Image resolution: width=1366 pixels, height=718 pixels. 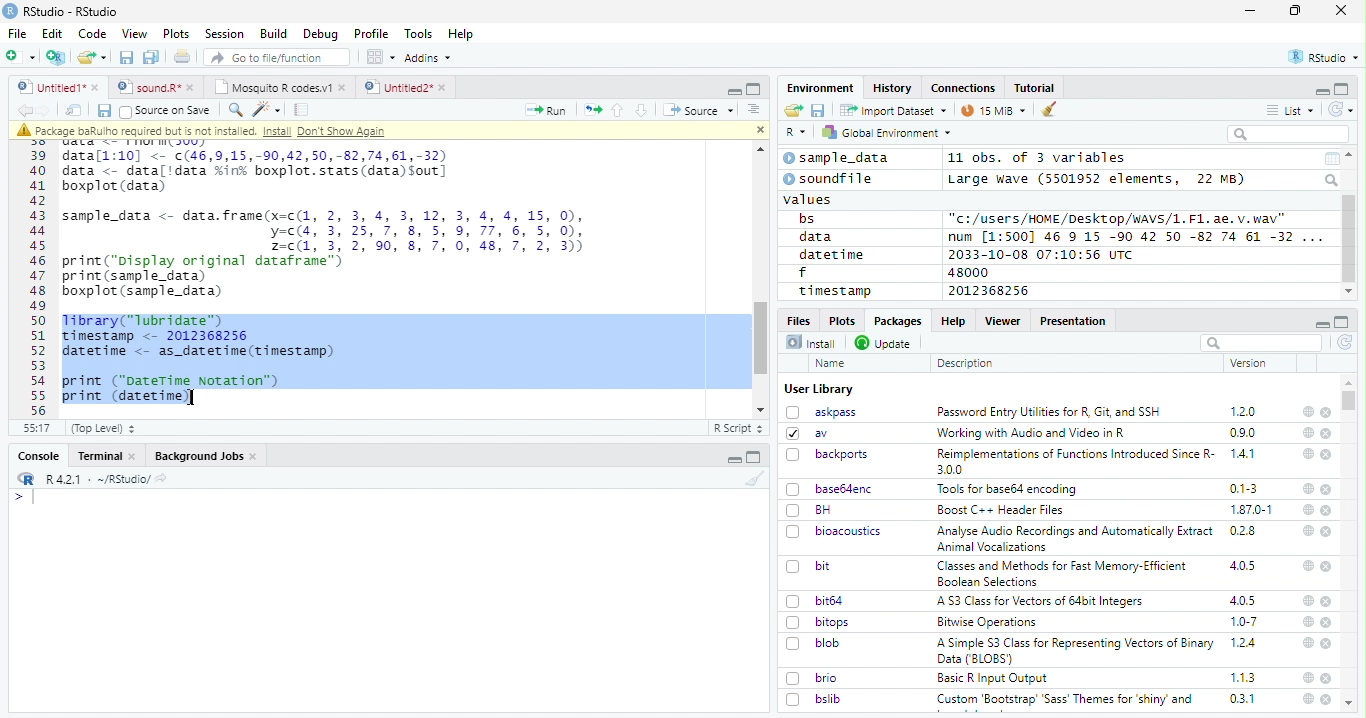 What do you see at coordinates (1326, 413) in the screenshot?
I see `close` at bounding box center [1326, 413].